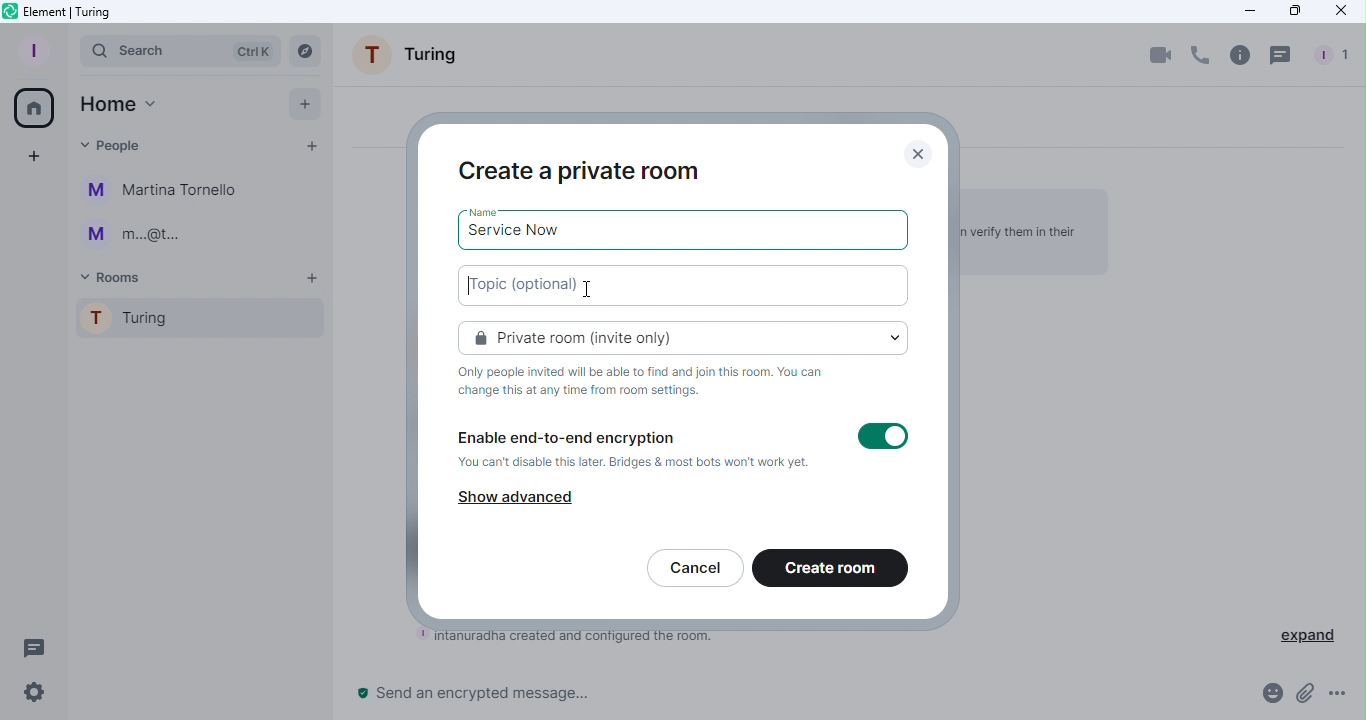 The image size is (1366, 720). Describe the element at coordinates (69, 12) in the screenshot. I see `Element icon` at that location.